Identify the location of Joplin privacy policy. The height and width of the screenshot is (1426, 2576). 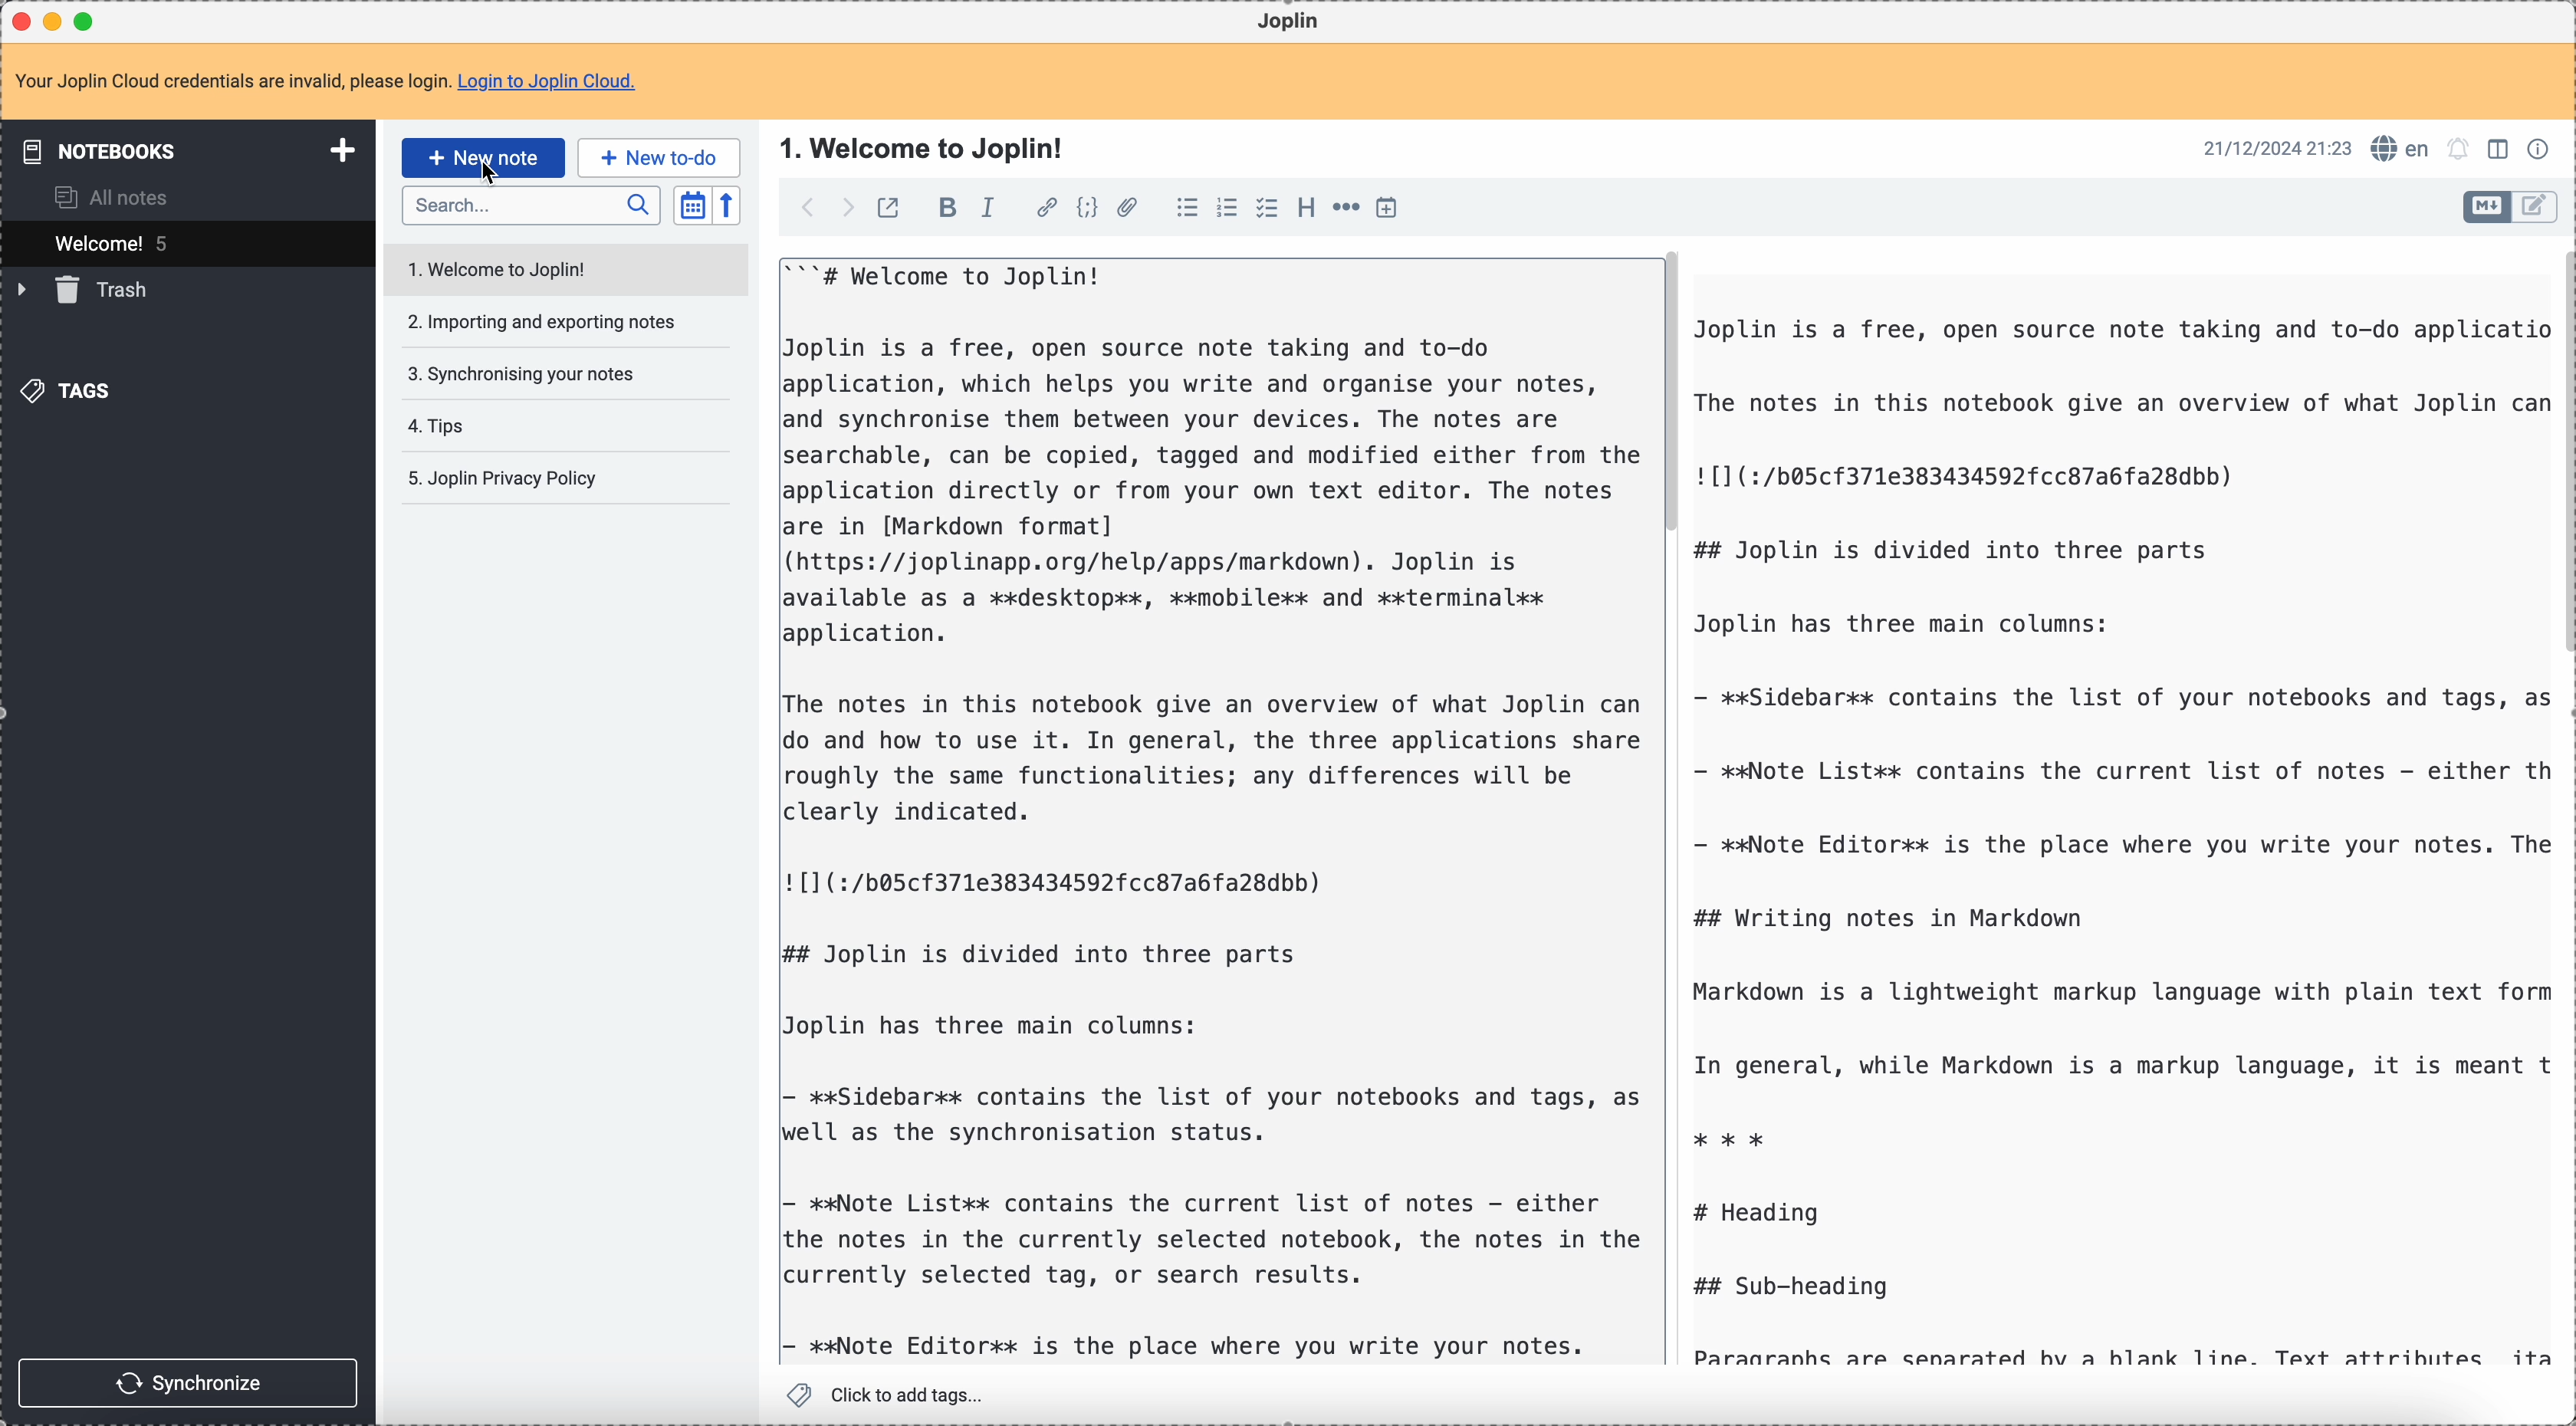
(498, 478).